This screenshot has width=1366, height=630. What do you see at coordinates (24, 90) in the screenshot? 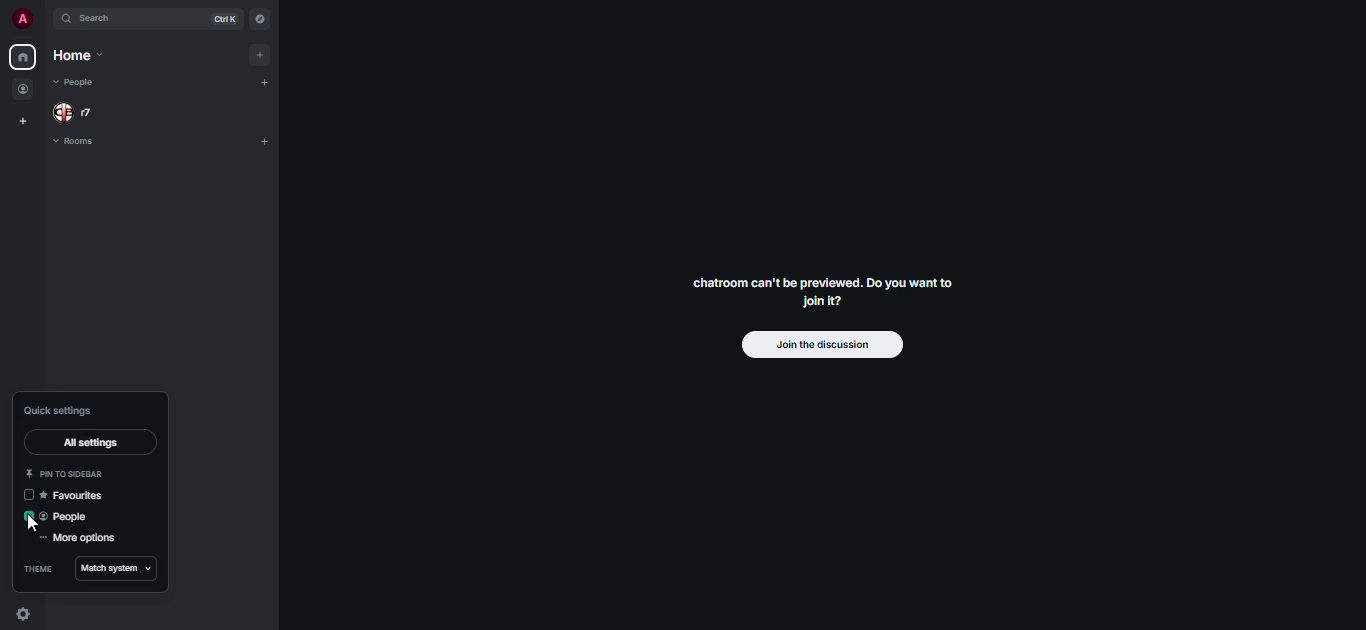
I see `people` at bounding box center [24, 90].